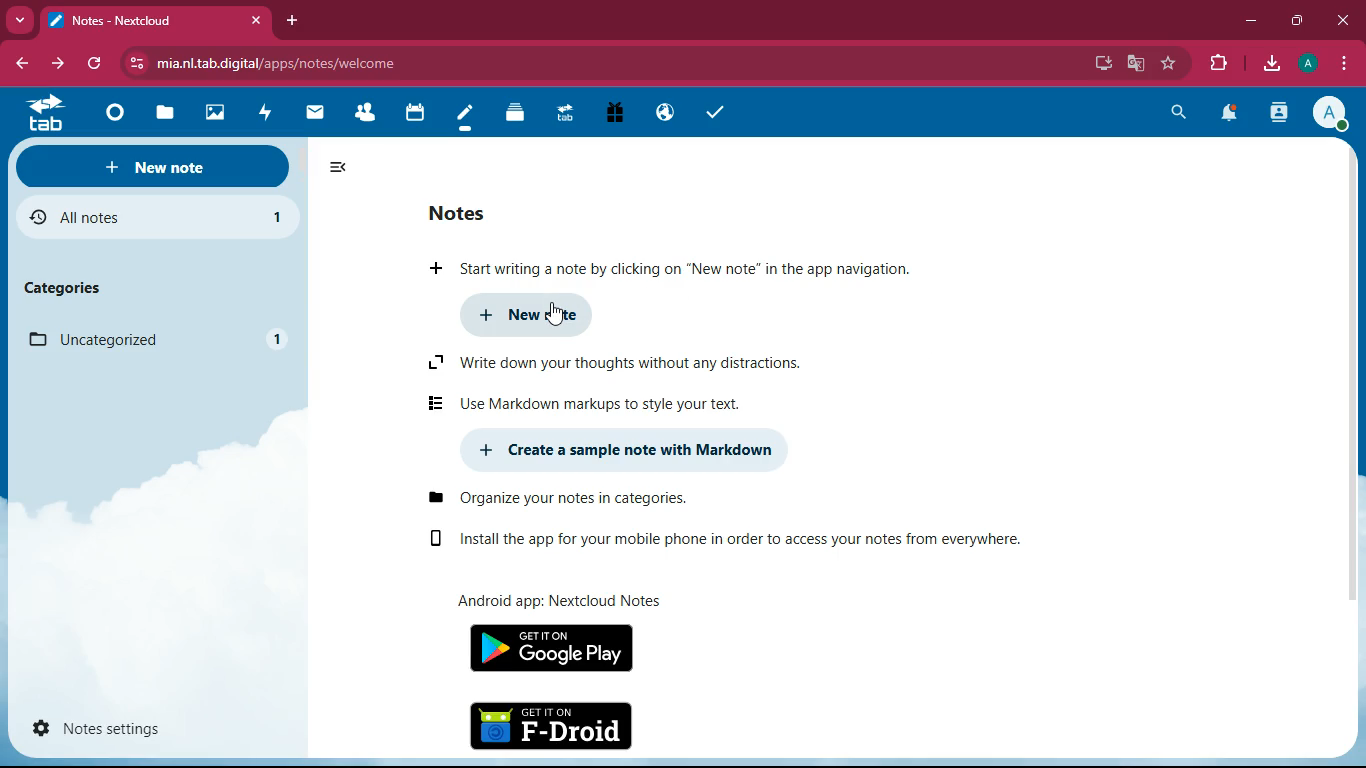  I want to click on cursor, so click(556, 314).